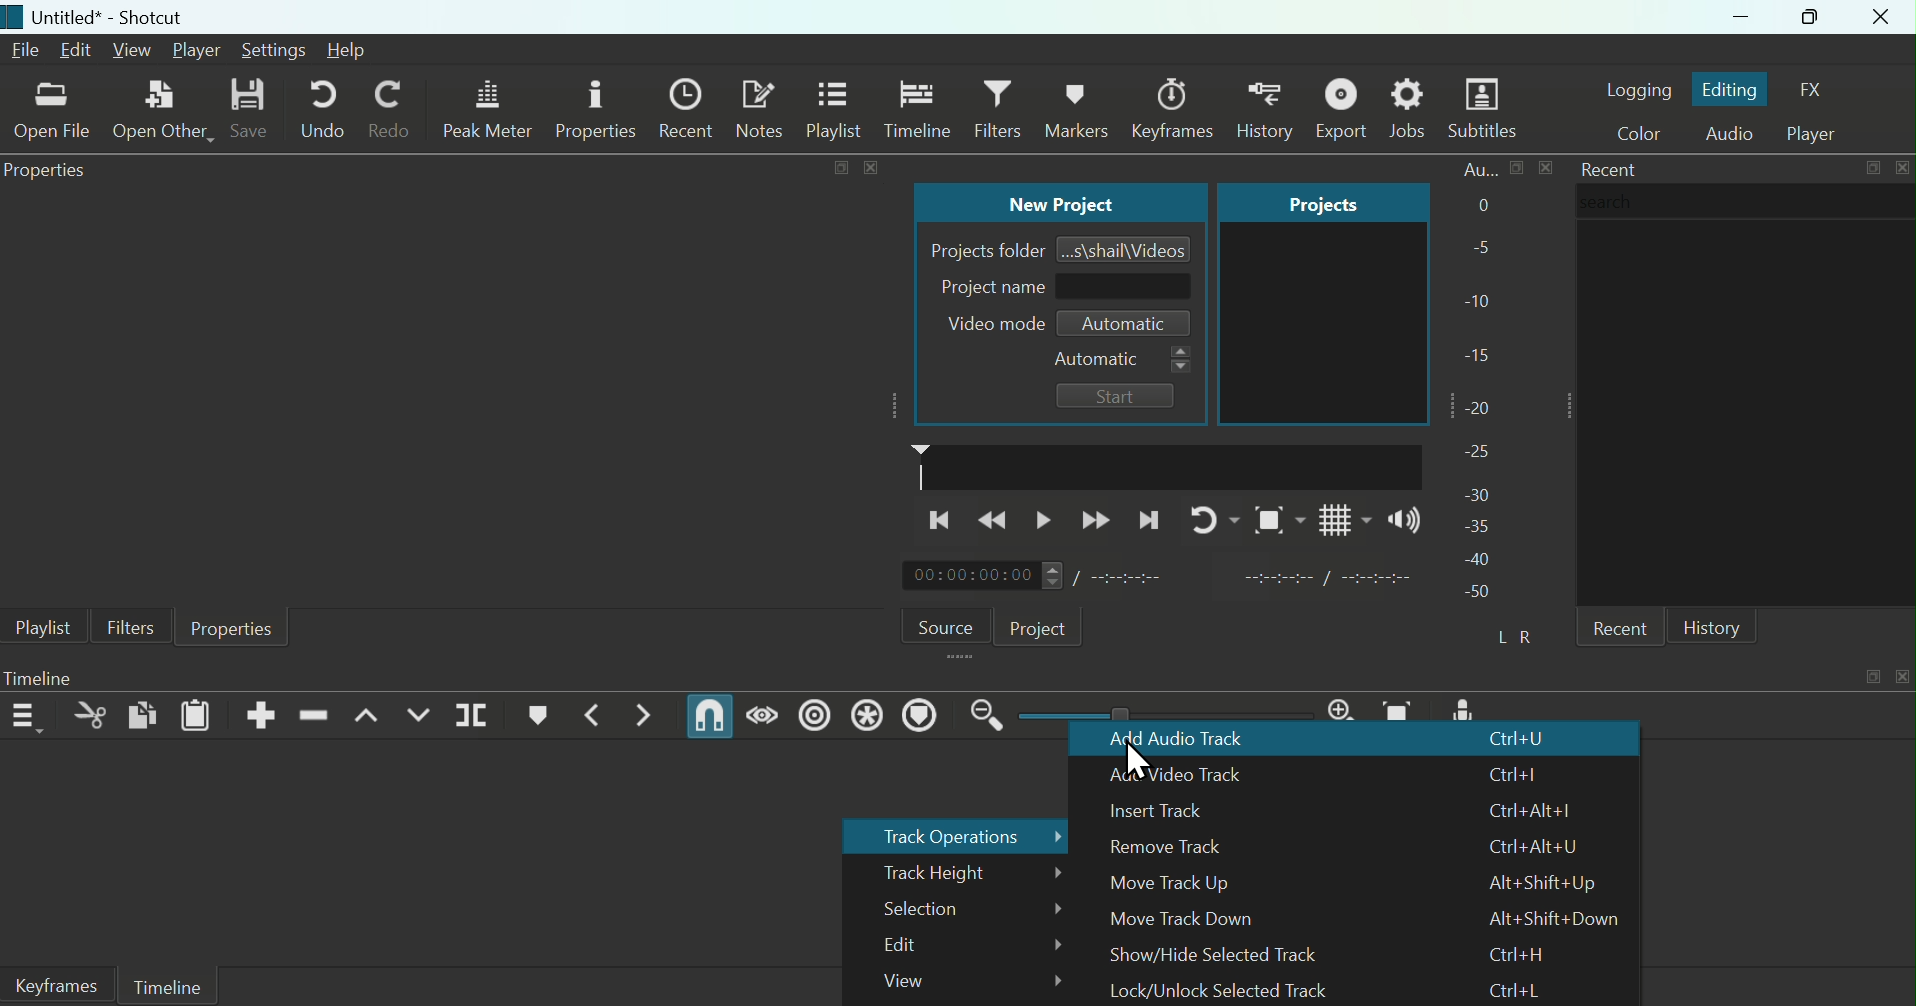 The image size is (1916, 1006). What do you see at coordinates (104, 18) in the screenshot?
I see `Untitled* - Shotcut` at bounding box center [104, 18].